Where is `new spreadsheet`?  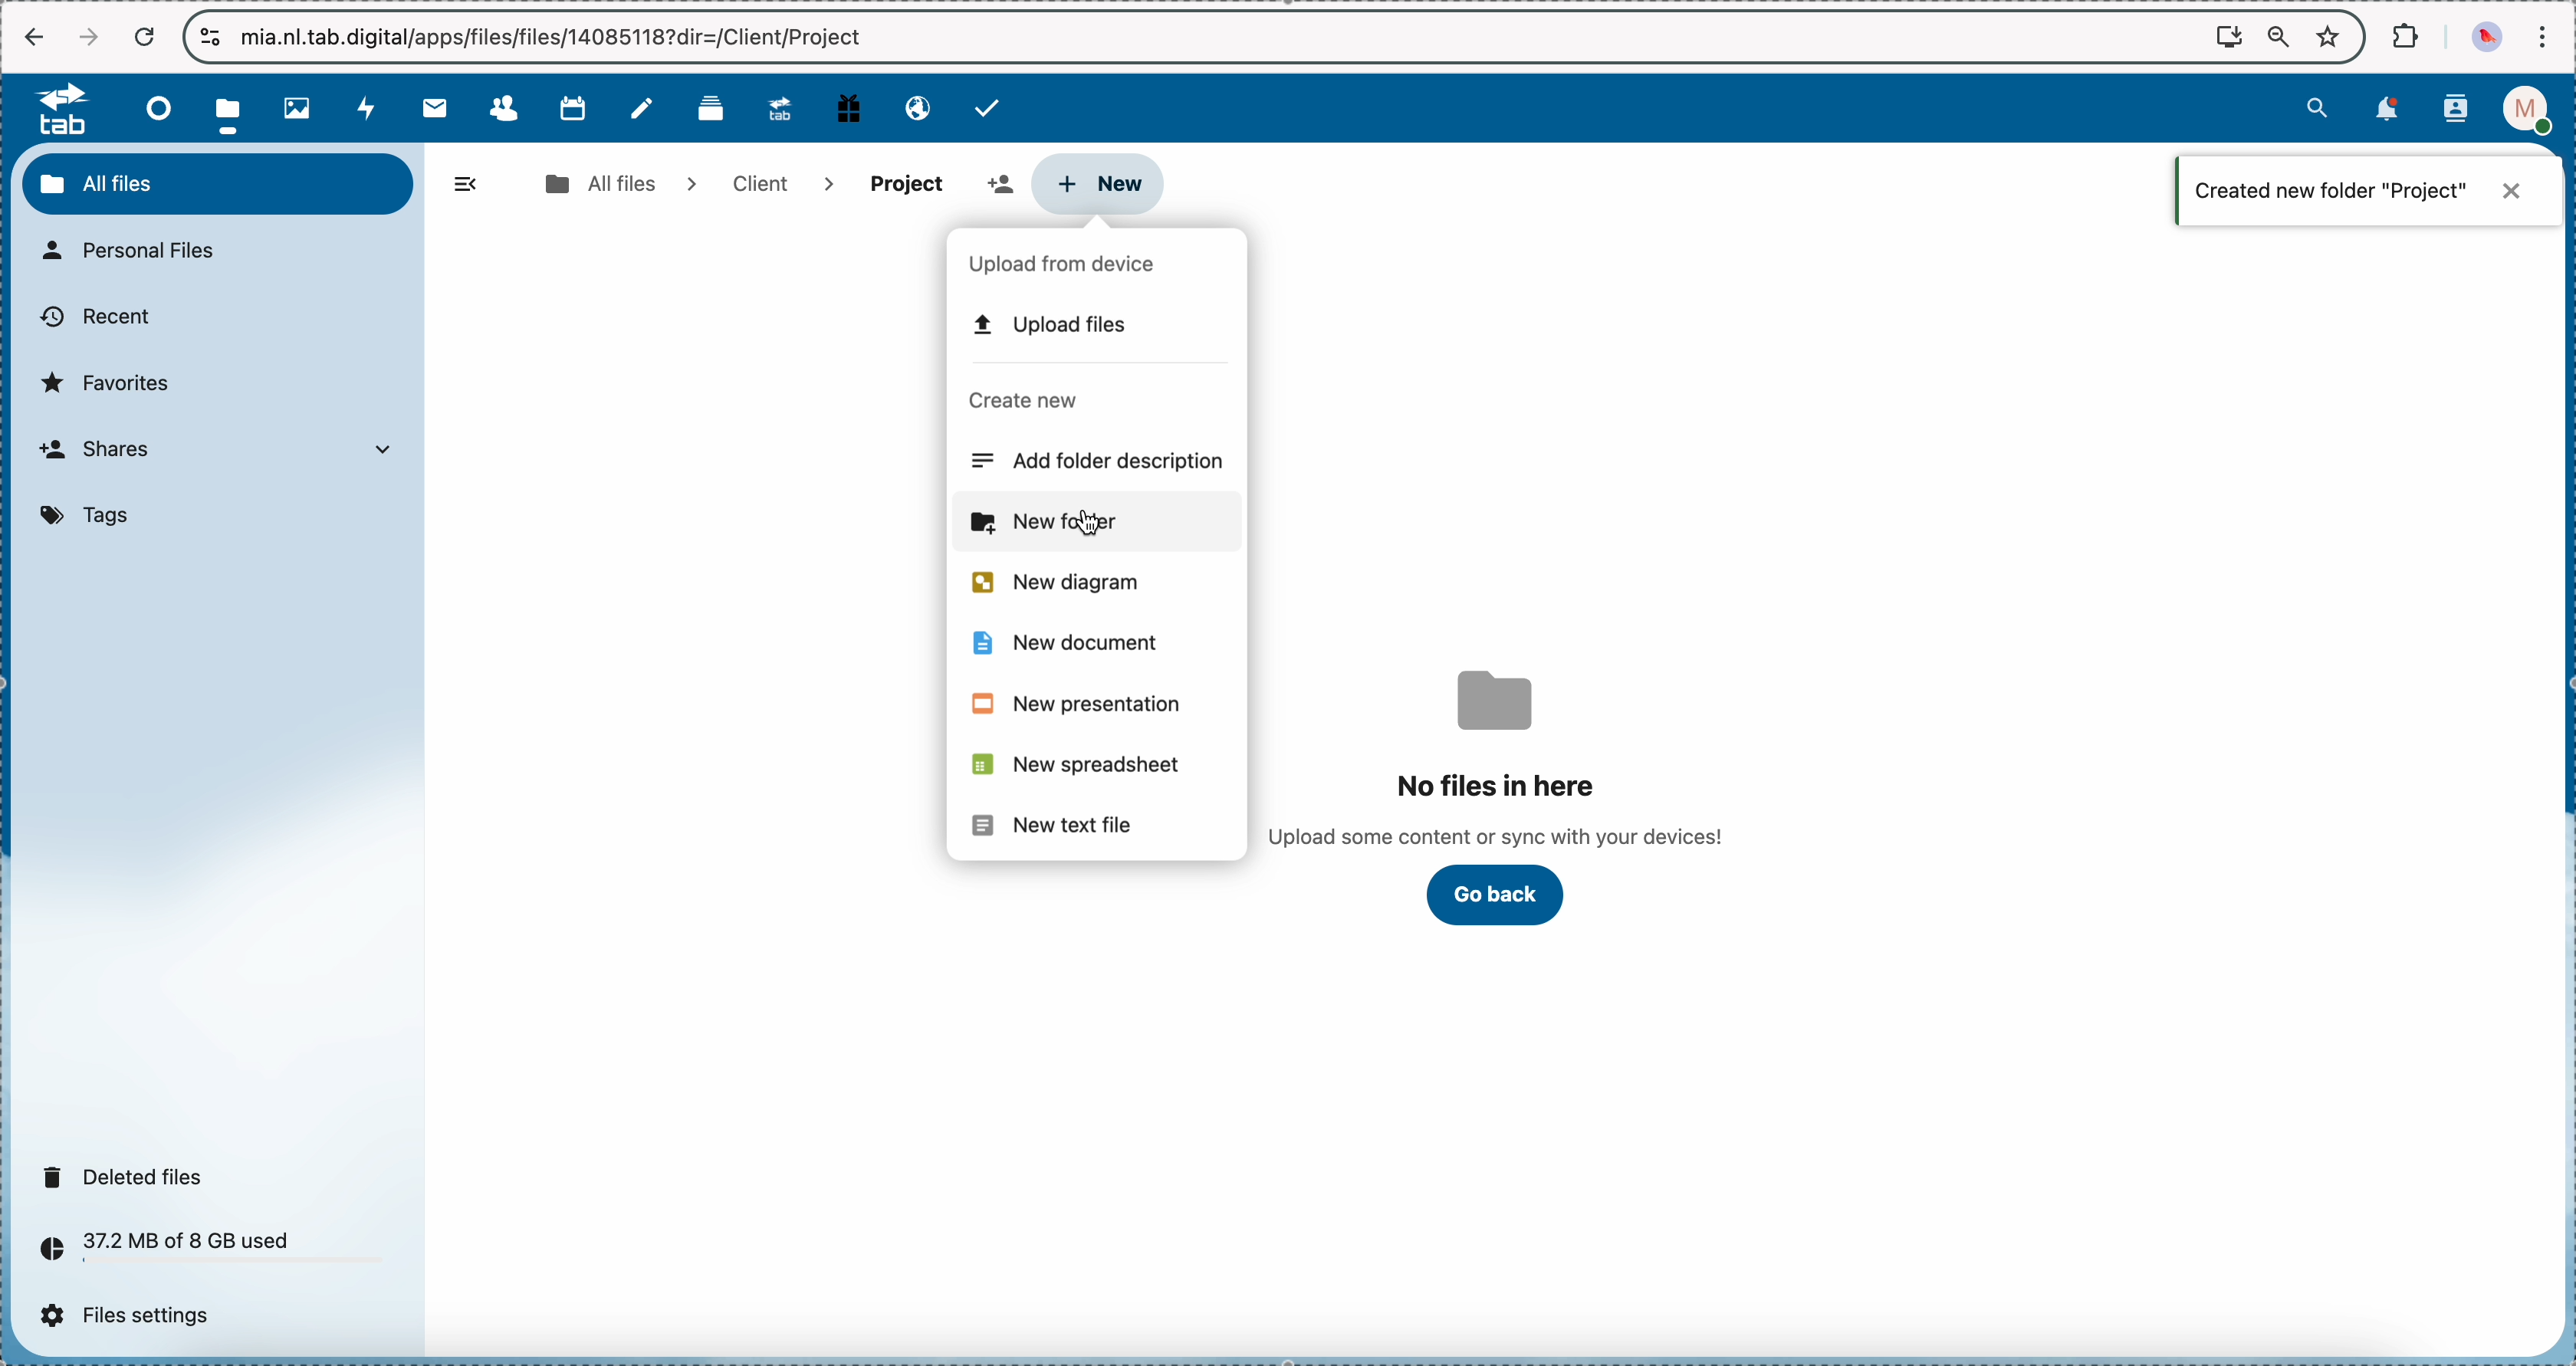 new spreadsheet is located at coordinates (1075, 764).